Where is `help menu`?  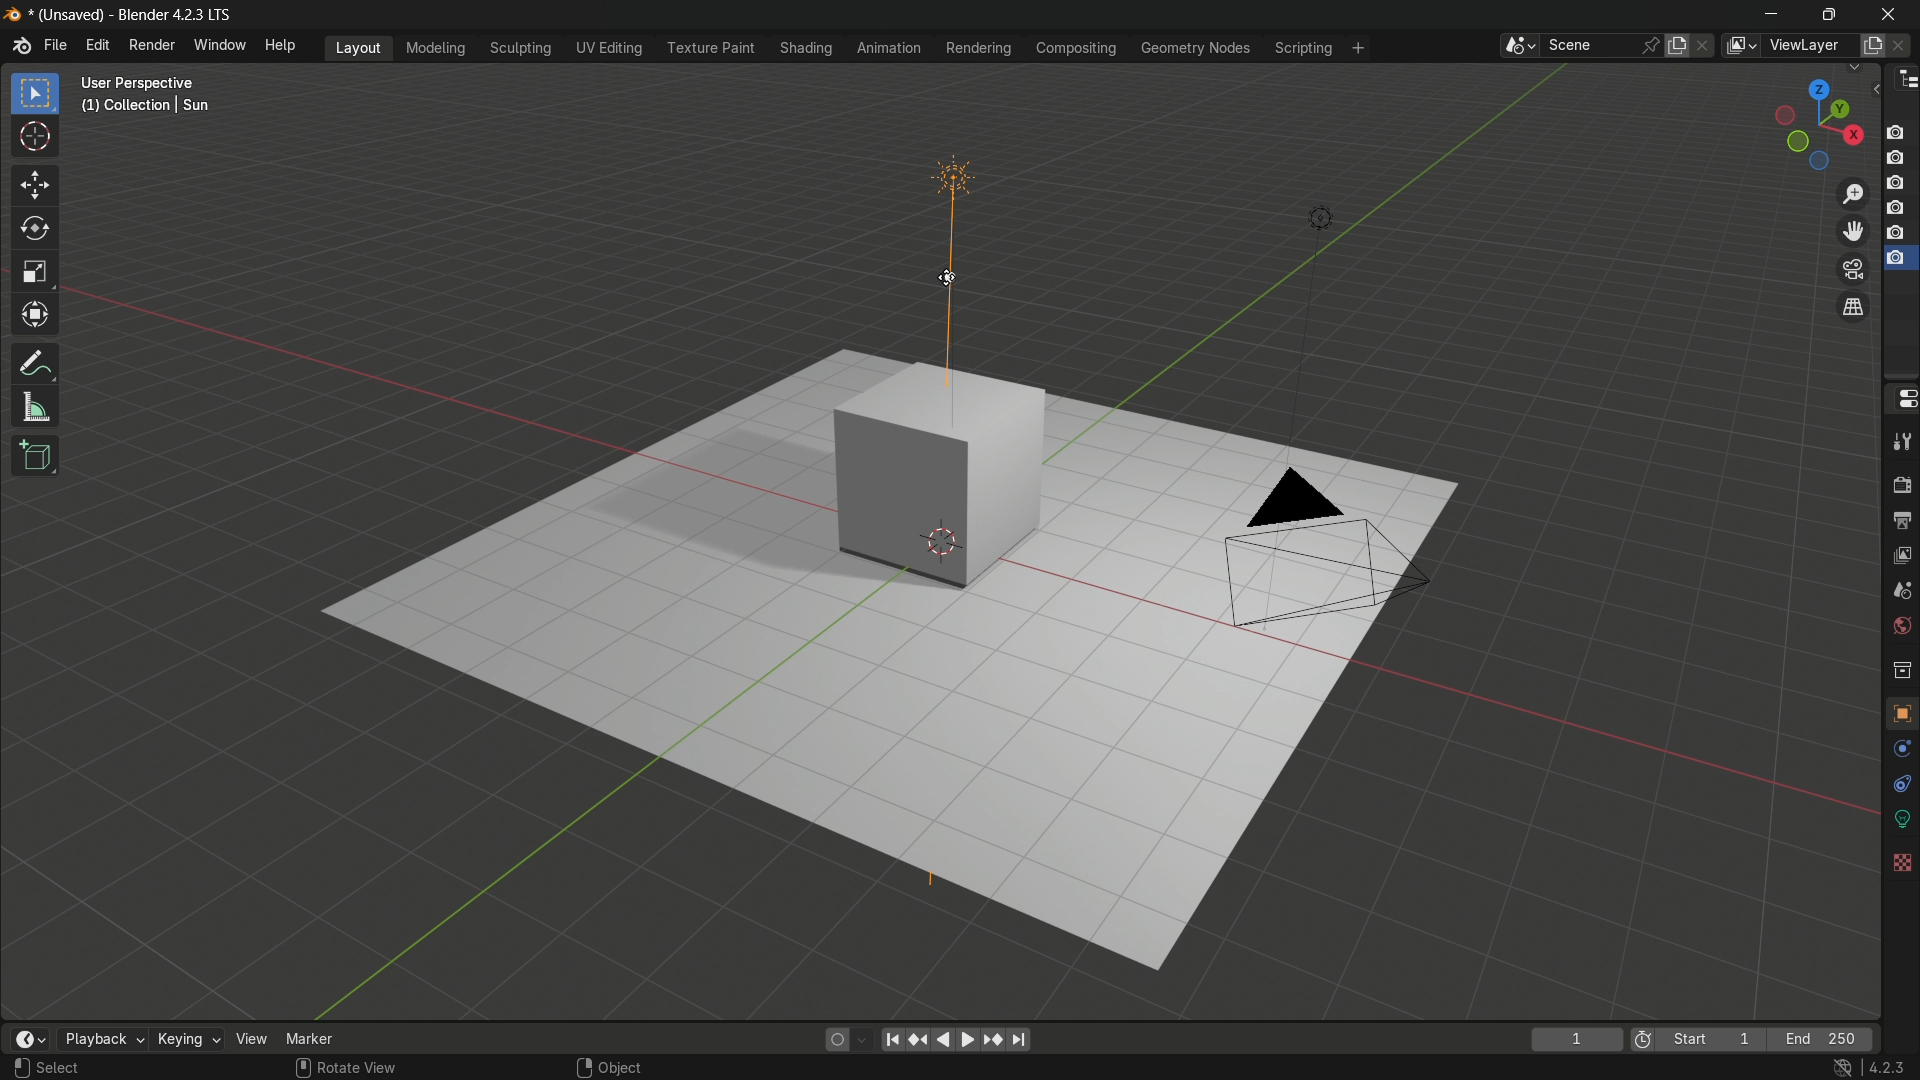
help menu is located at coordinates (280, 45).